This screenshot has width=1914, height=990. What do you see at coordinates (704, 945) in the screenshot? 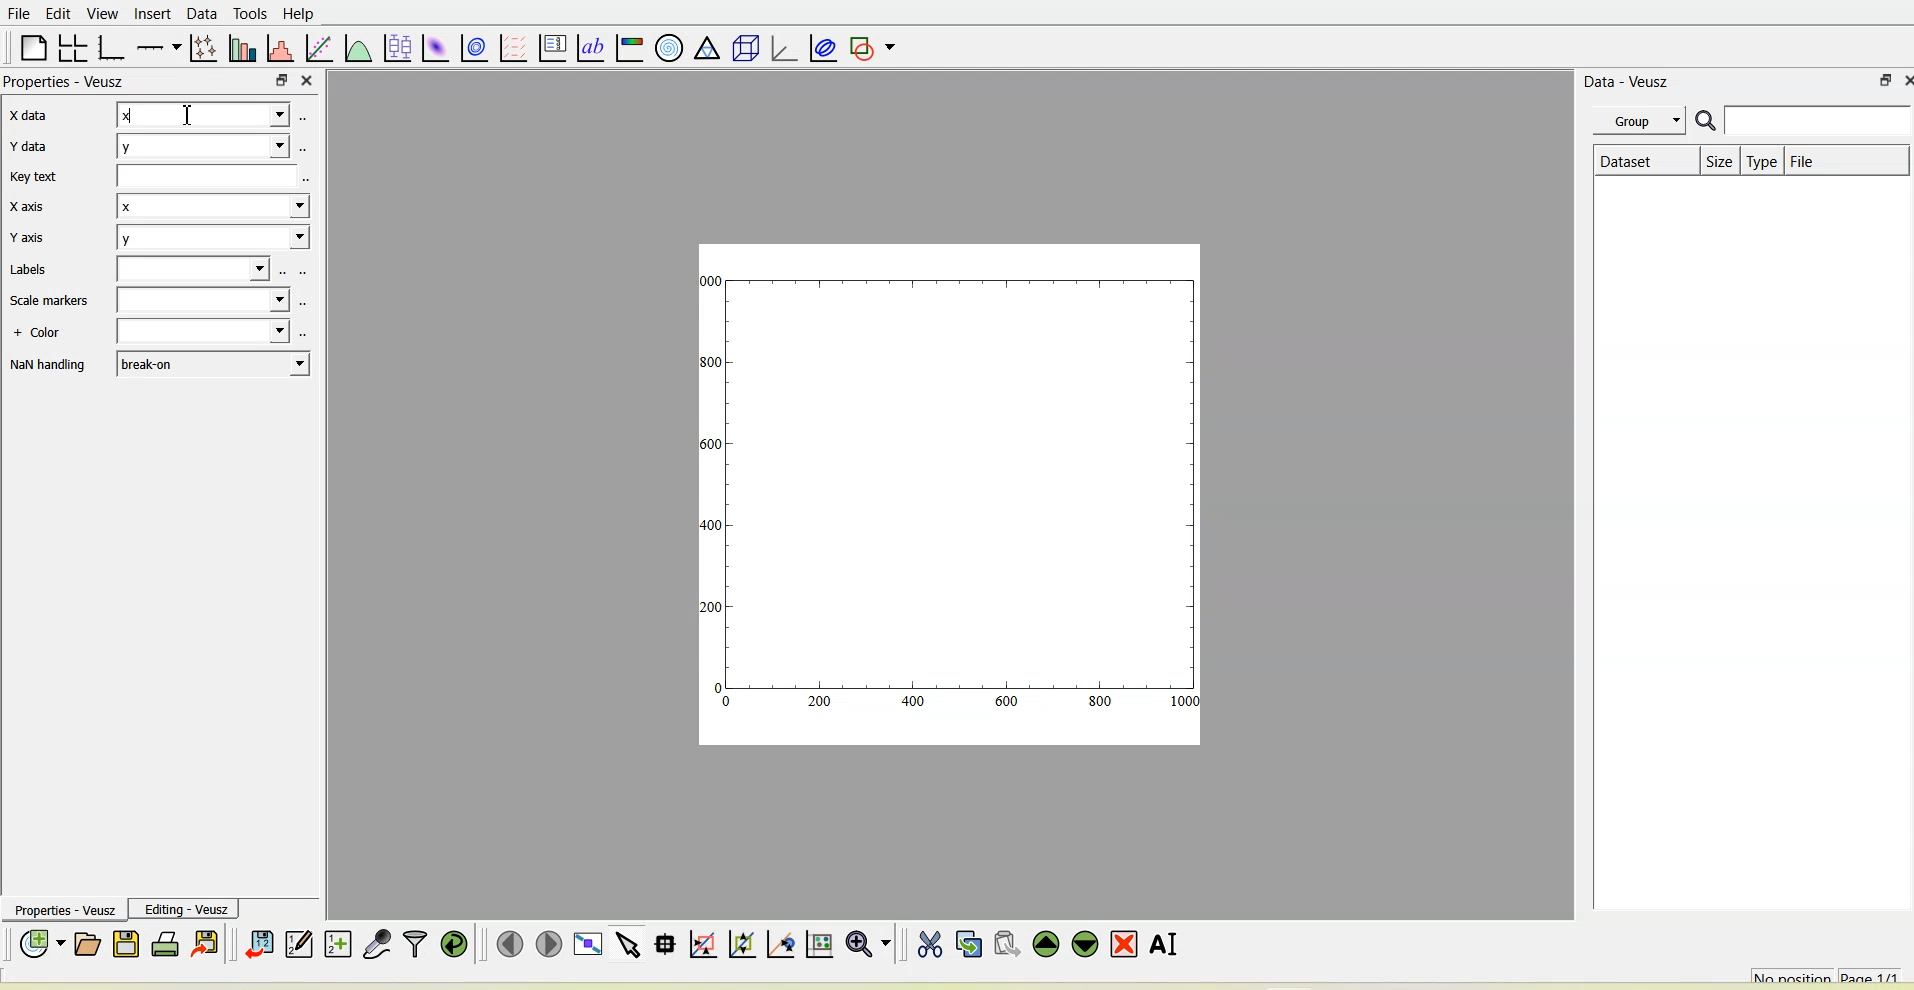
I see `Click or draw a rectangle to zoom graph axes` at bounding box center [704, 945].